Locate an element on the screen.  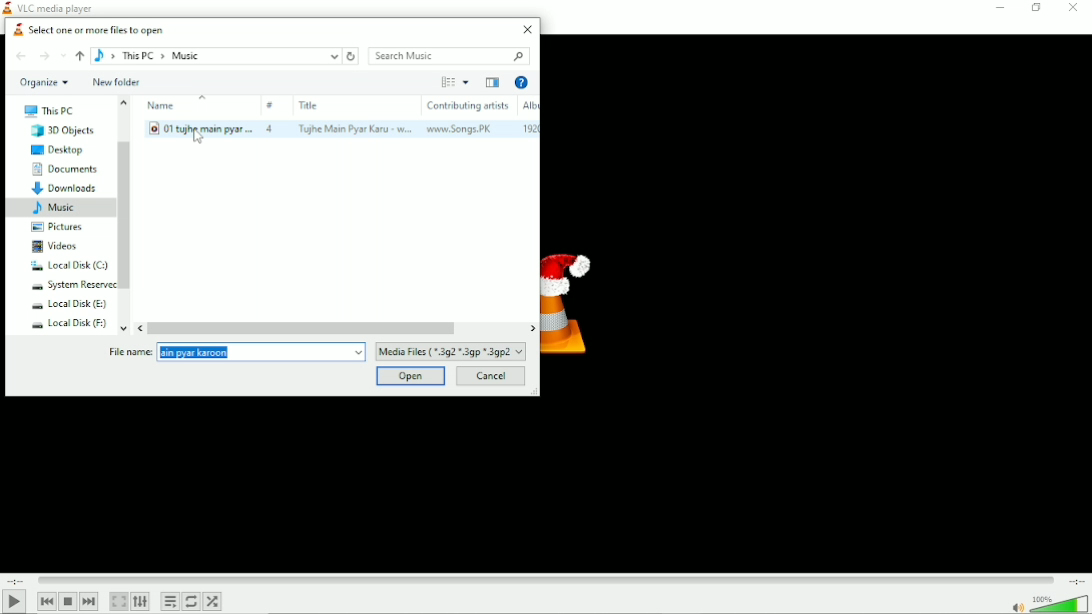
This PC is located at coordinates (49, 112).